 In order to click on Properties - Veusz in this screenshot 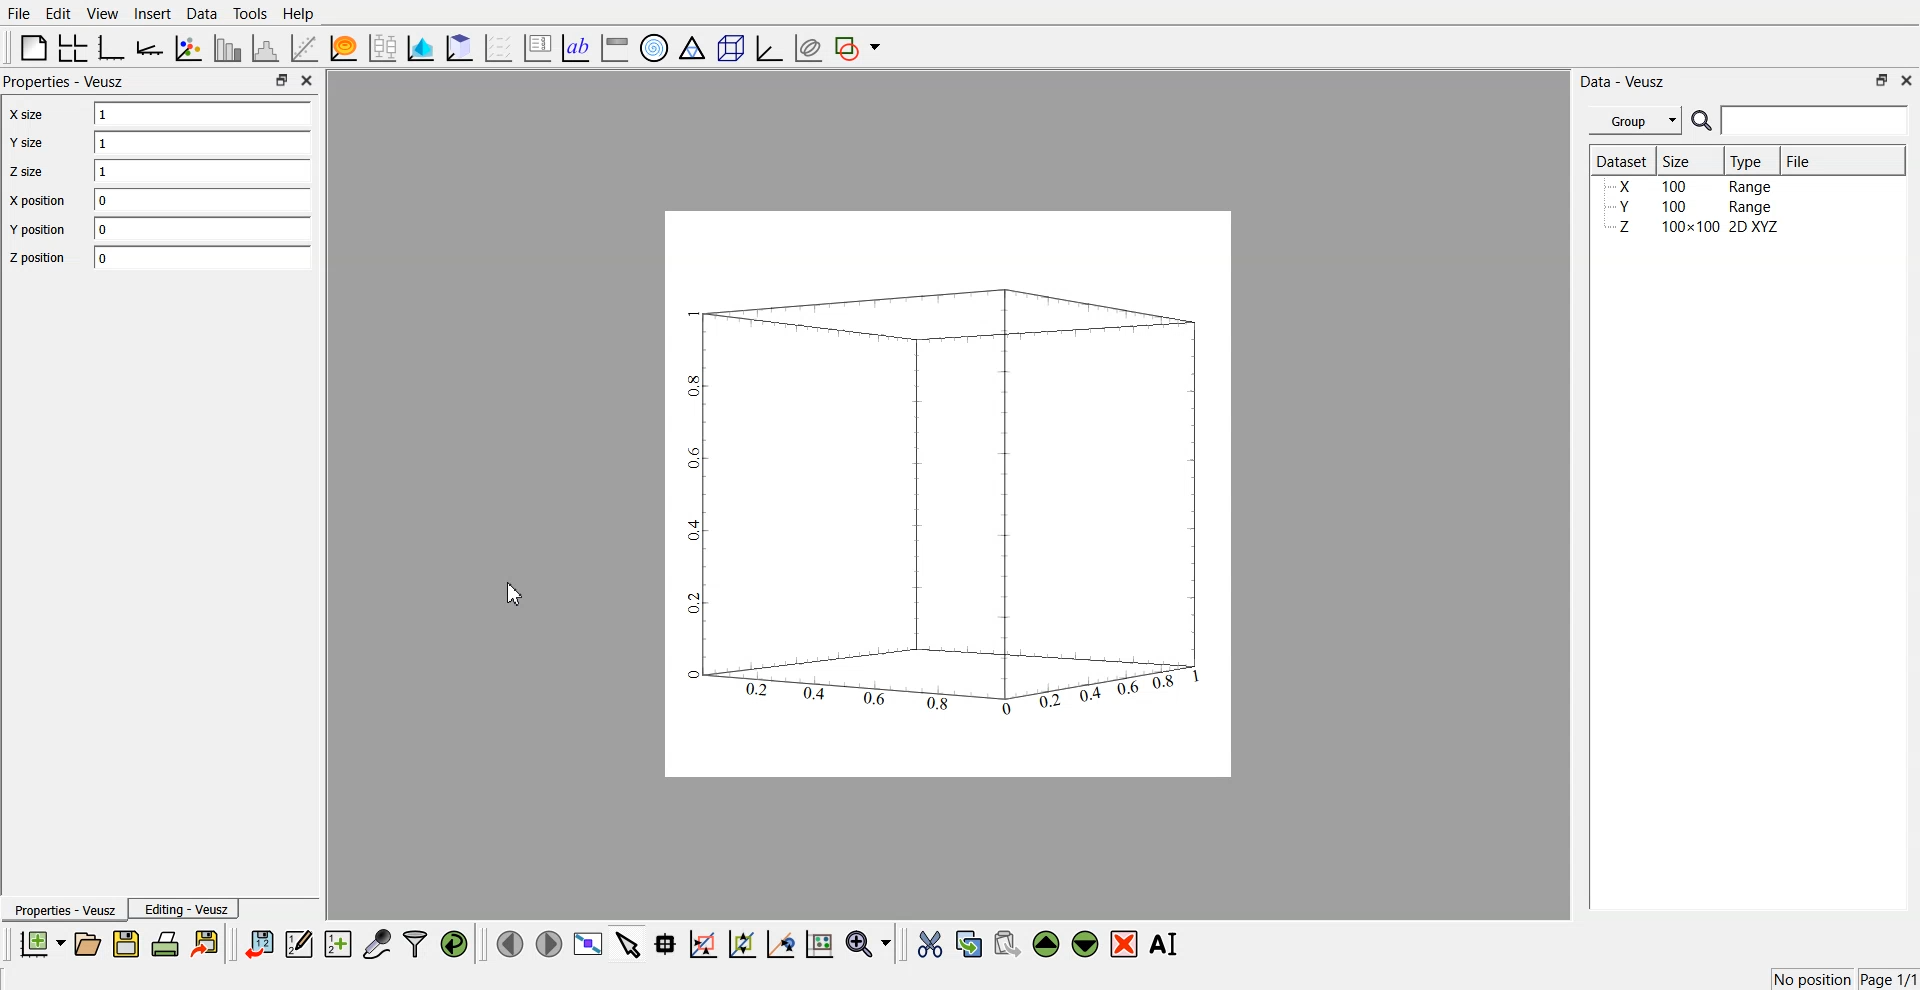, I will do `click(64, 81)`.